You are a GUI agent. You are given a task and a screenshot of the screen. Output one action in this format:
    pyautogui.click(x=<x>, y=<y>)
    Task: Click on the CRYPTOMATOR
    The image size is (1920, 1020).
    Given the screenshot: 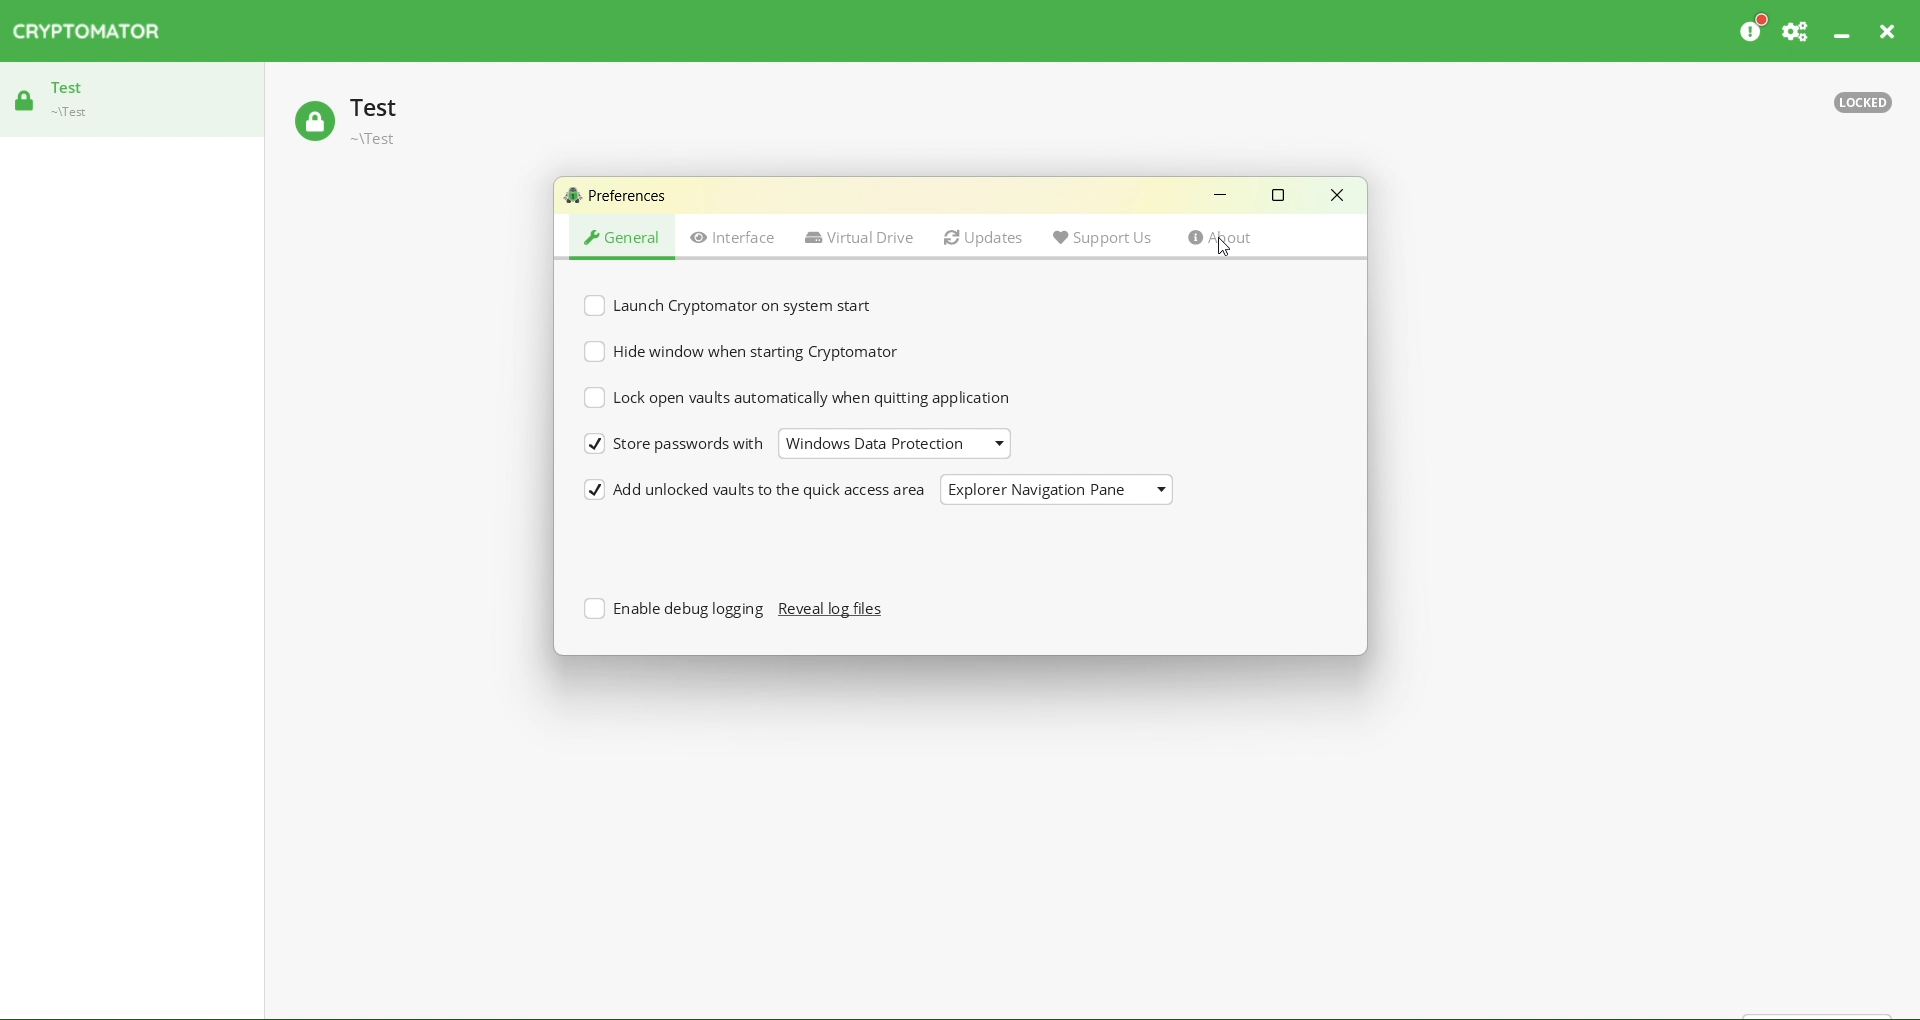 What is the action you would take?
    pyautogui.click(x=93, y=31)
    